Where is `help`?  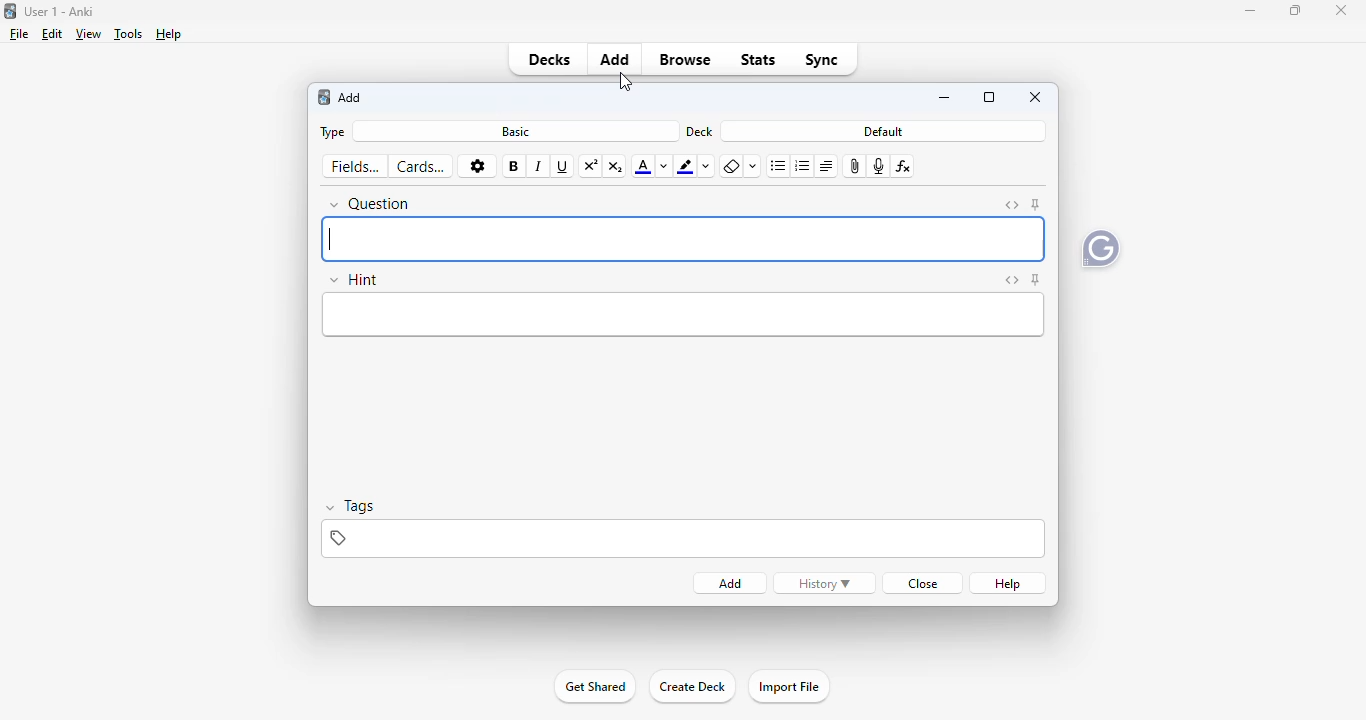 help is located at coordinates (1009, 584).